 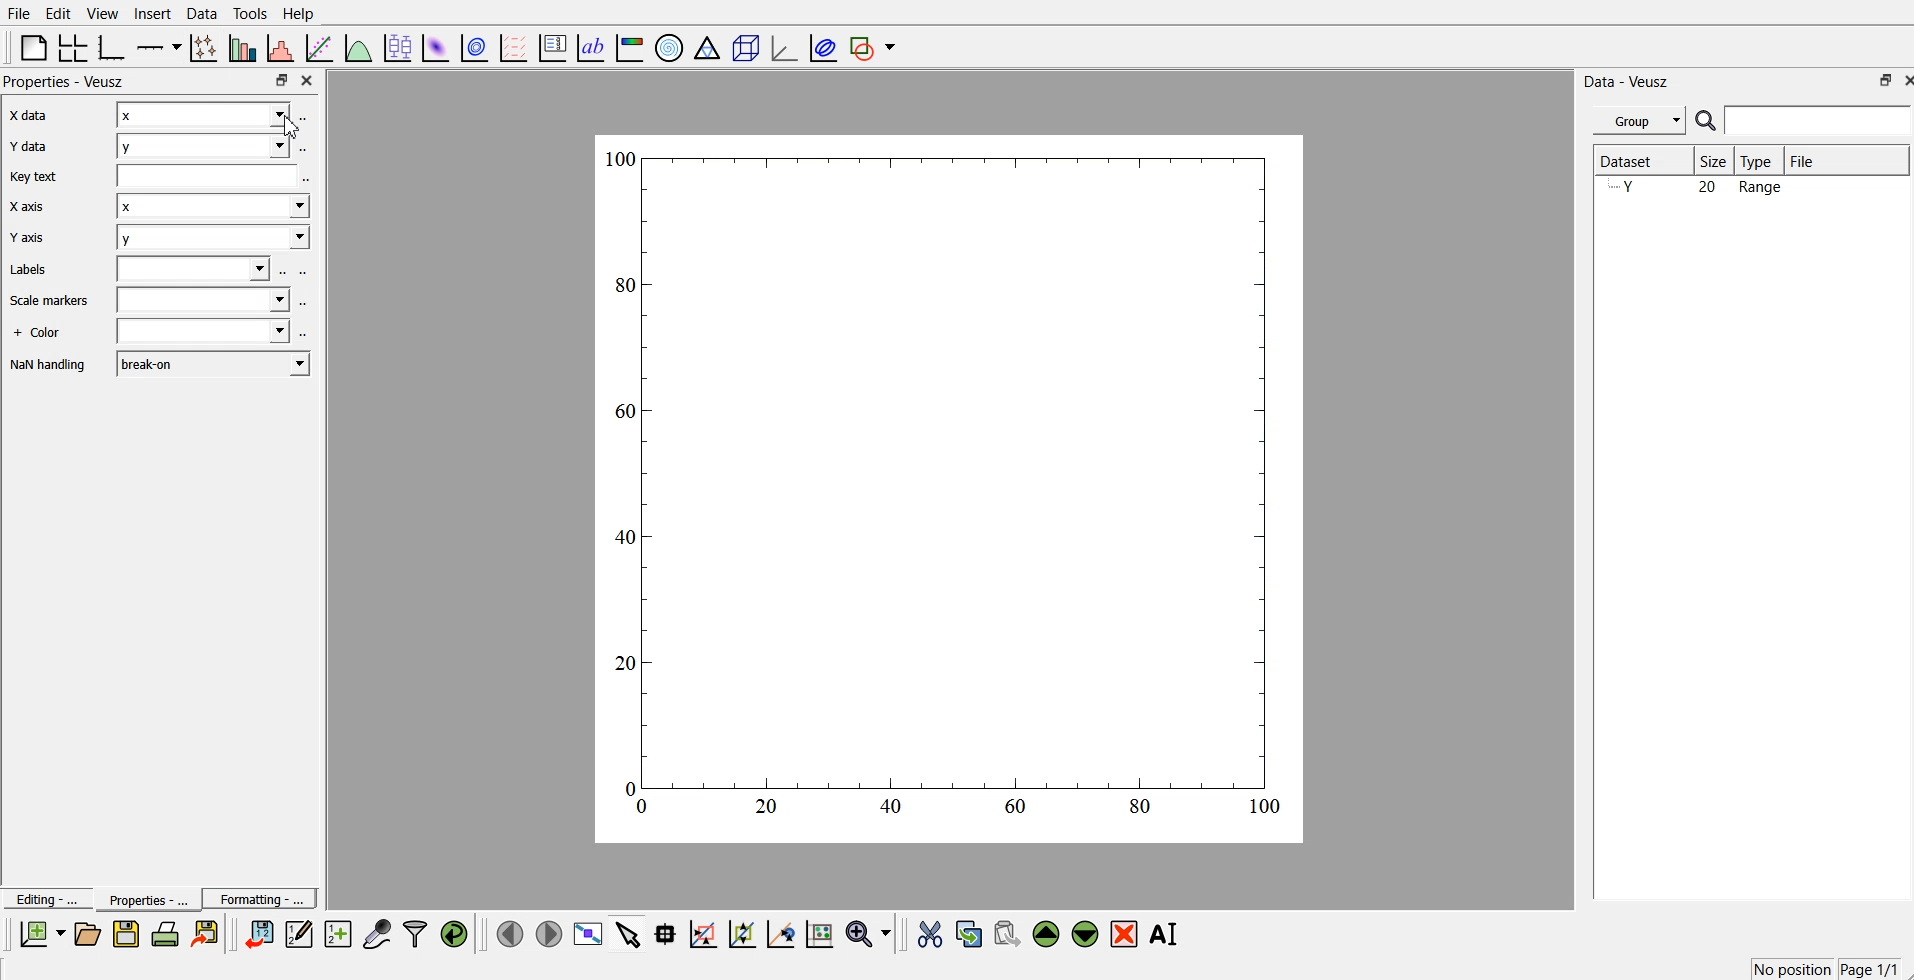 What do you see at coordinates (821, 932) in the screenshot?
I see `click to reset graph axes` at bounding box center [821, 932].